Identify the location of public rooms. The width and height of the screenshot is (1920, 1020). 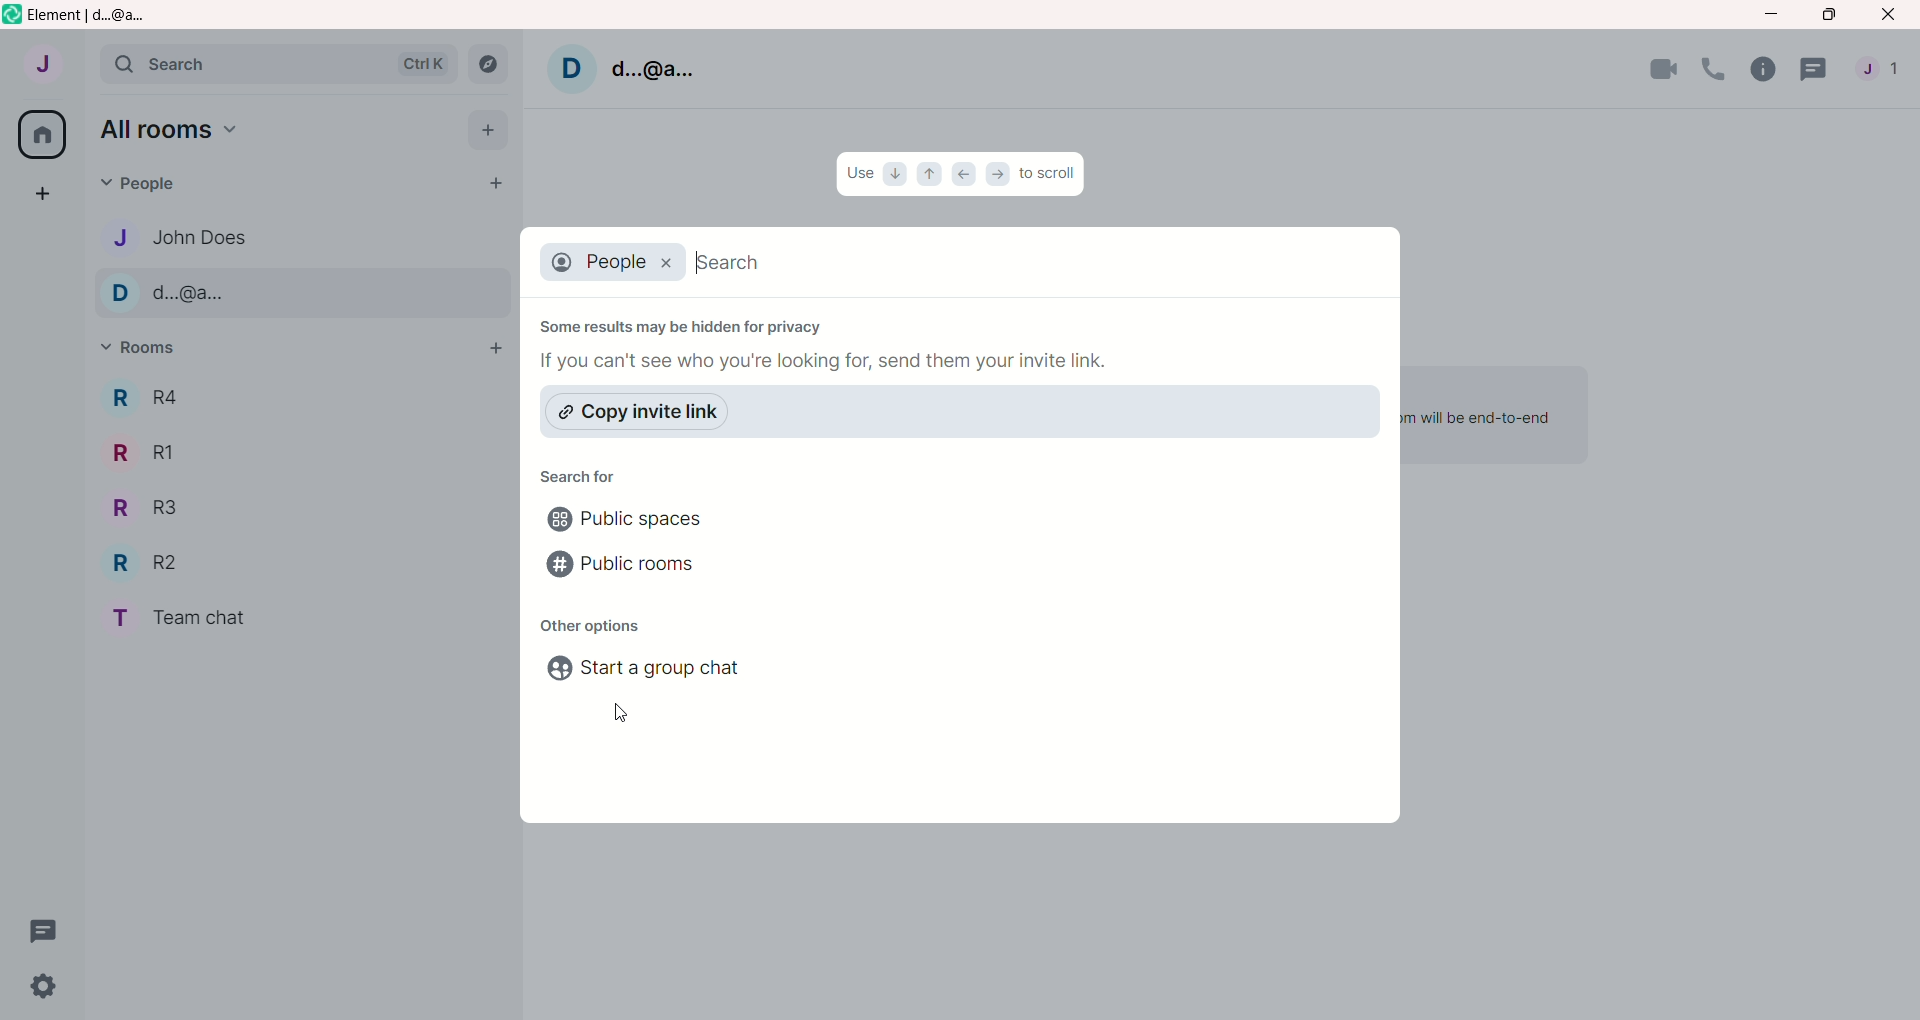
(627, 564).